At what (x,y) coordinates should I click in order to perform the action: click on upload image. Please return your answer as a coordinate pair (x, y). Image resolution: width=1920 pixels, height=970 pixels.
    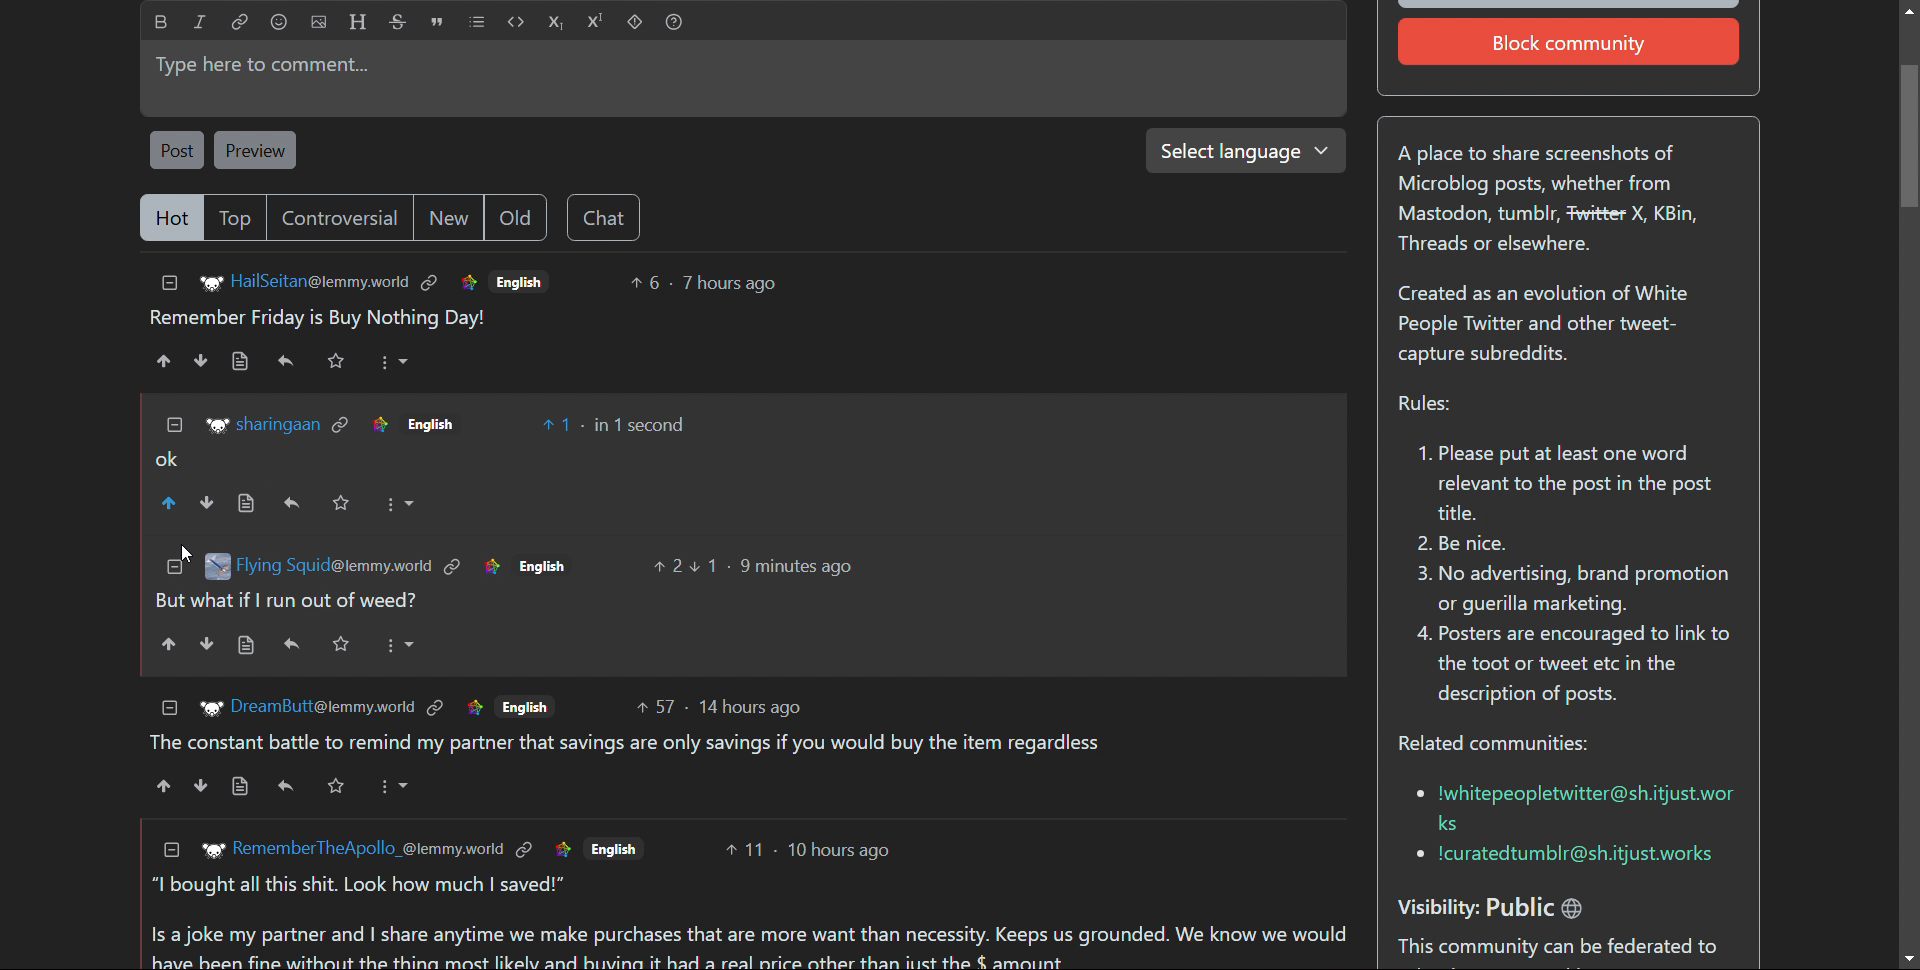
    Looking at the image, I should click on (319, 22).